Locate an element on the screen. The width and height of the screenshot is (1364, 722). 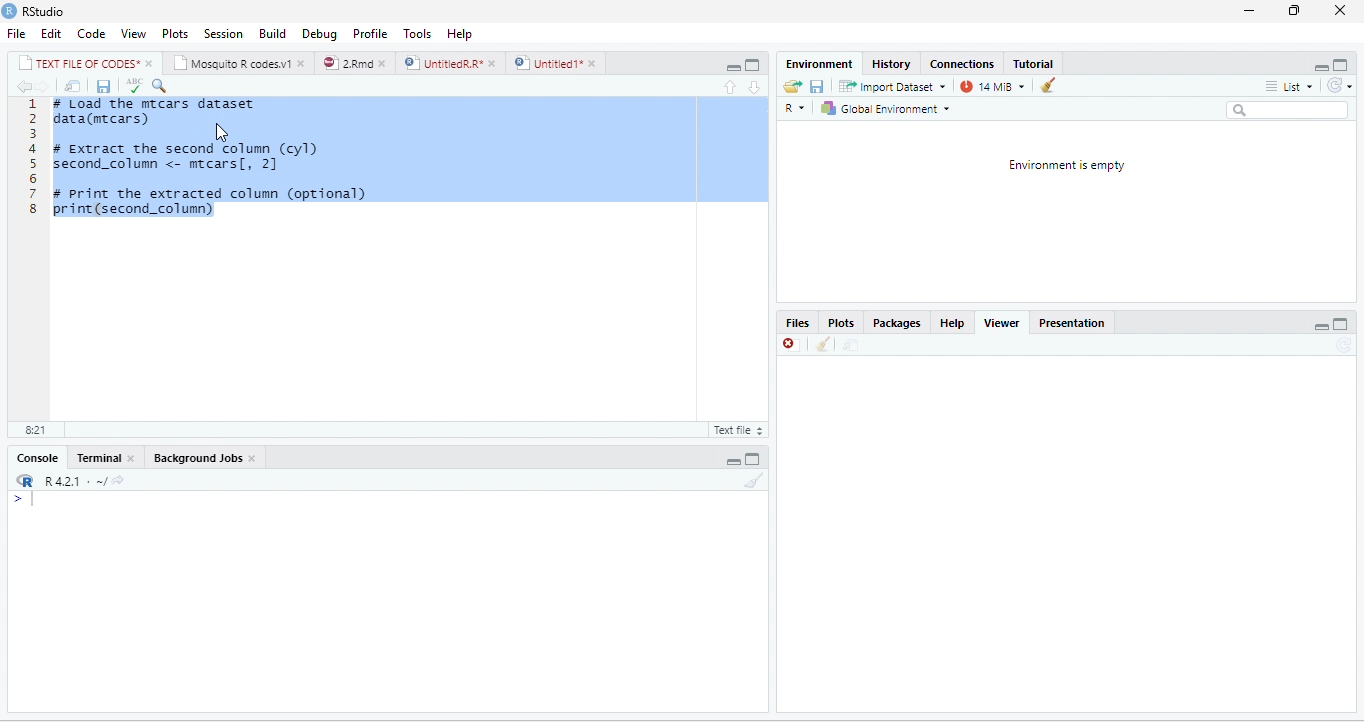
| Global Environment = is located at coordinates (885, 108).